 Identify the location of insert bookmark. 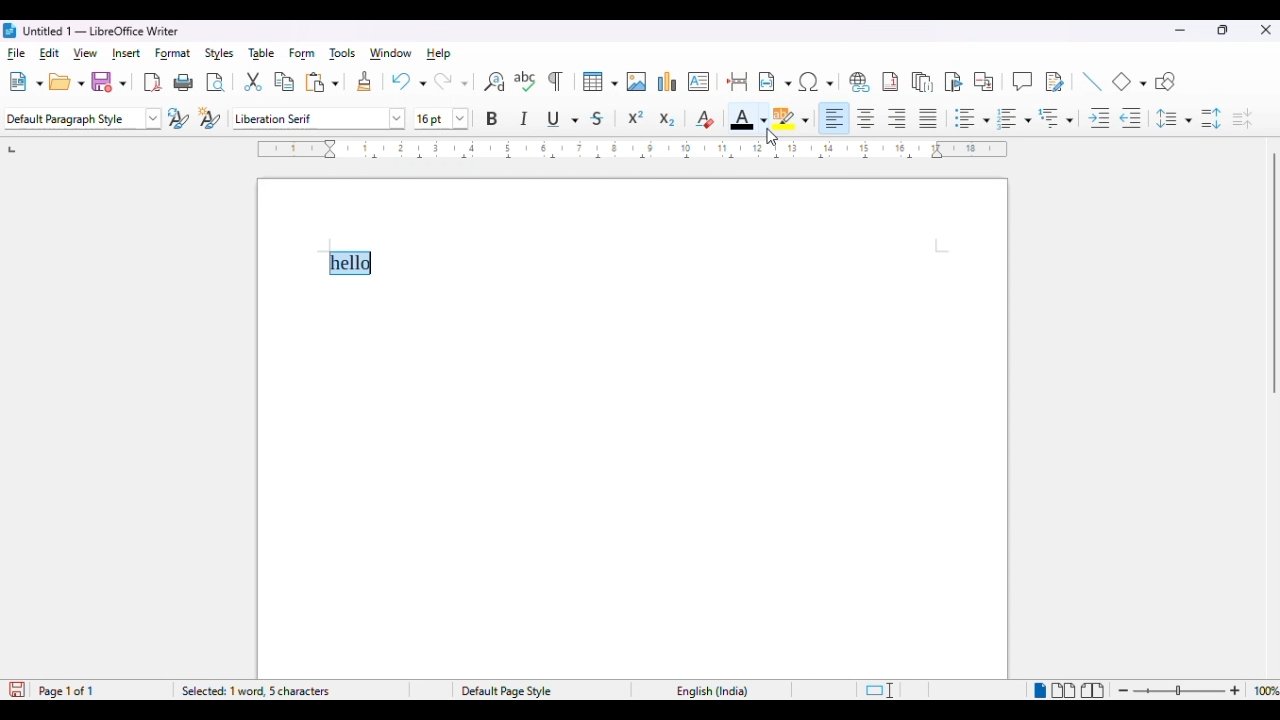
(954, 82).